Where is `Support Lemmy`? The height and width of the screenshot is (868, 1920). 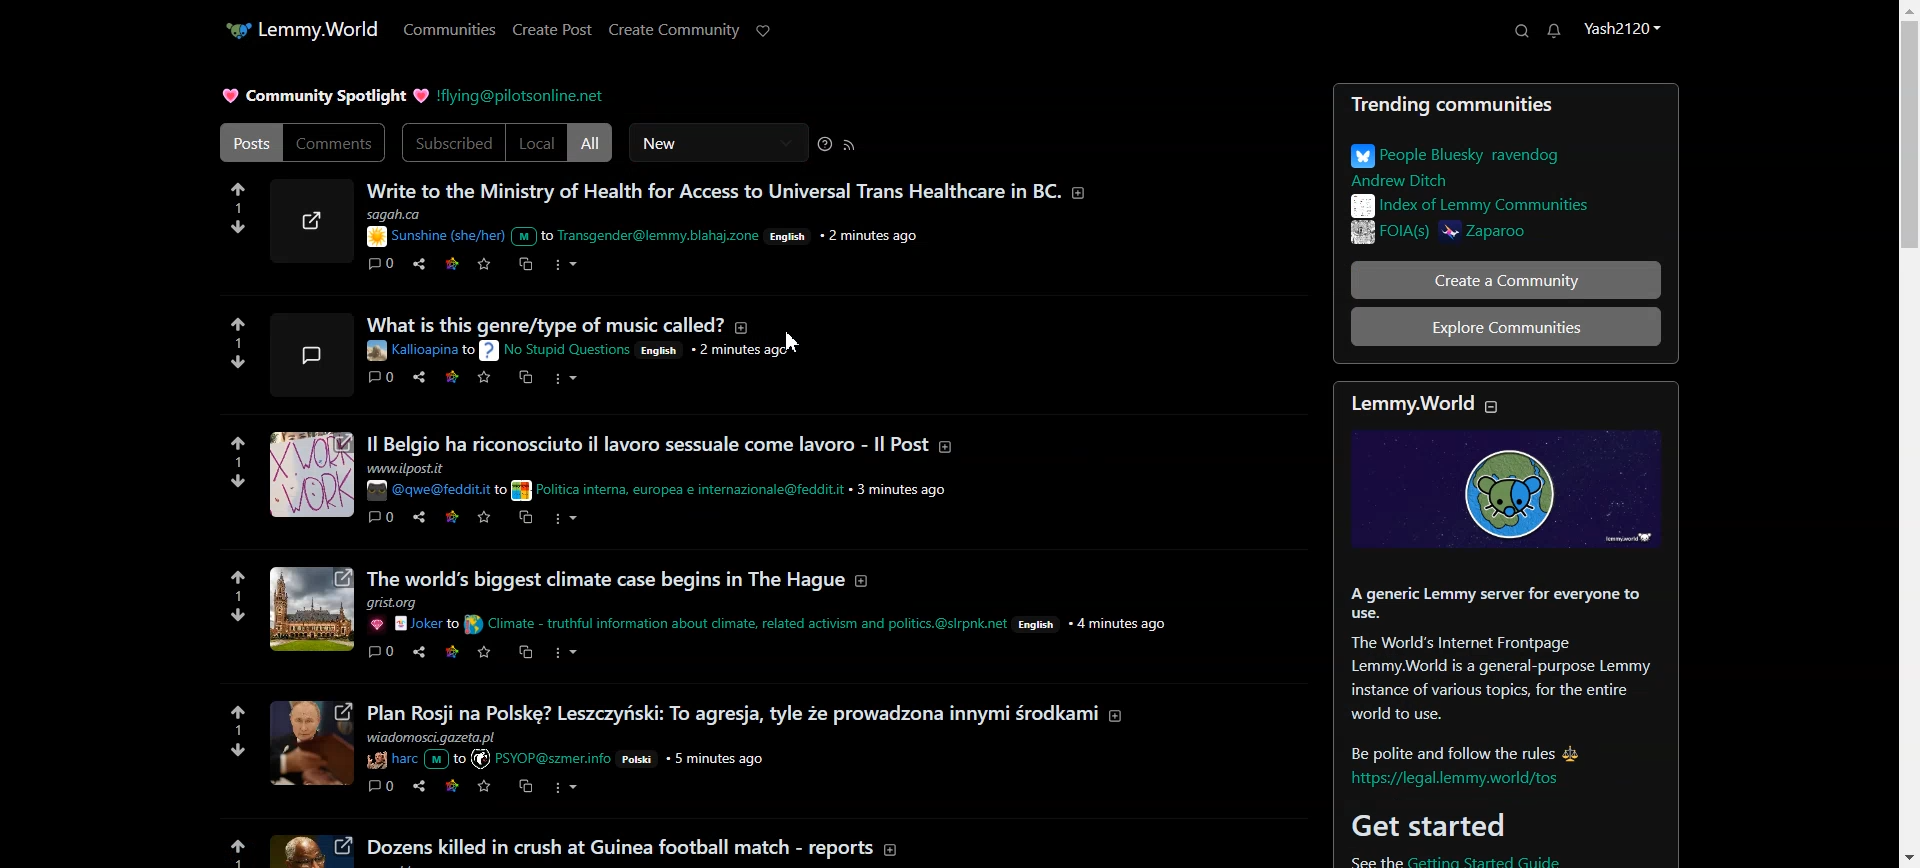
Support Lemmy is located at coordinates (762, 32).